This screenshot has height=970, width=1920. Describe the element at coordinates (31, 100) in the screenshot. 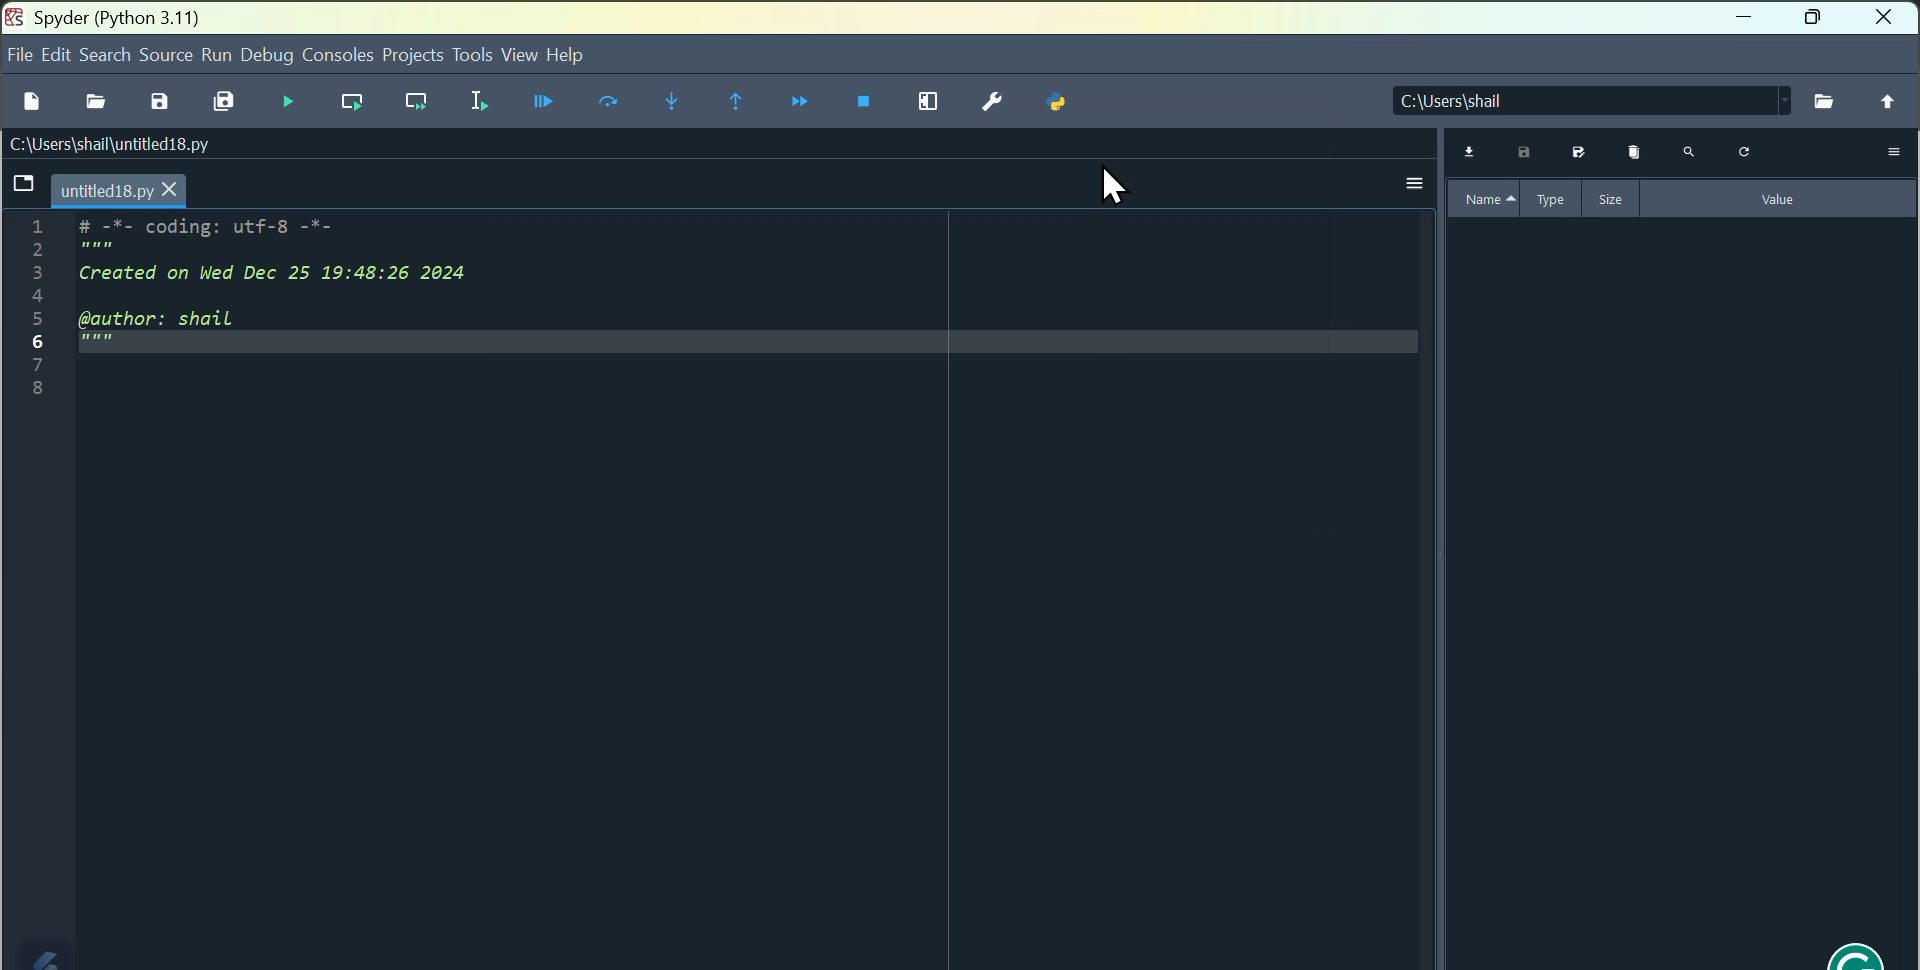

I see `New file` at that location.